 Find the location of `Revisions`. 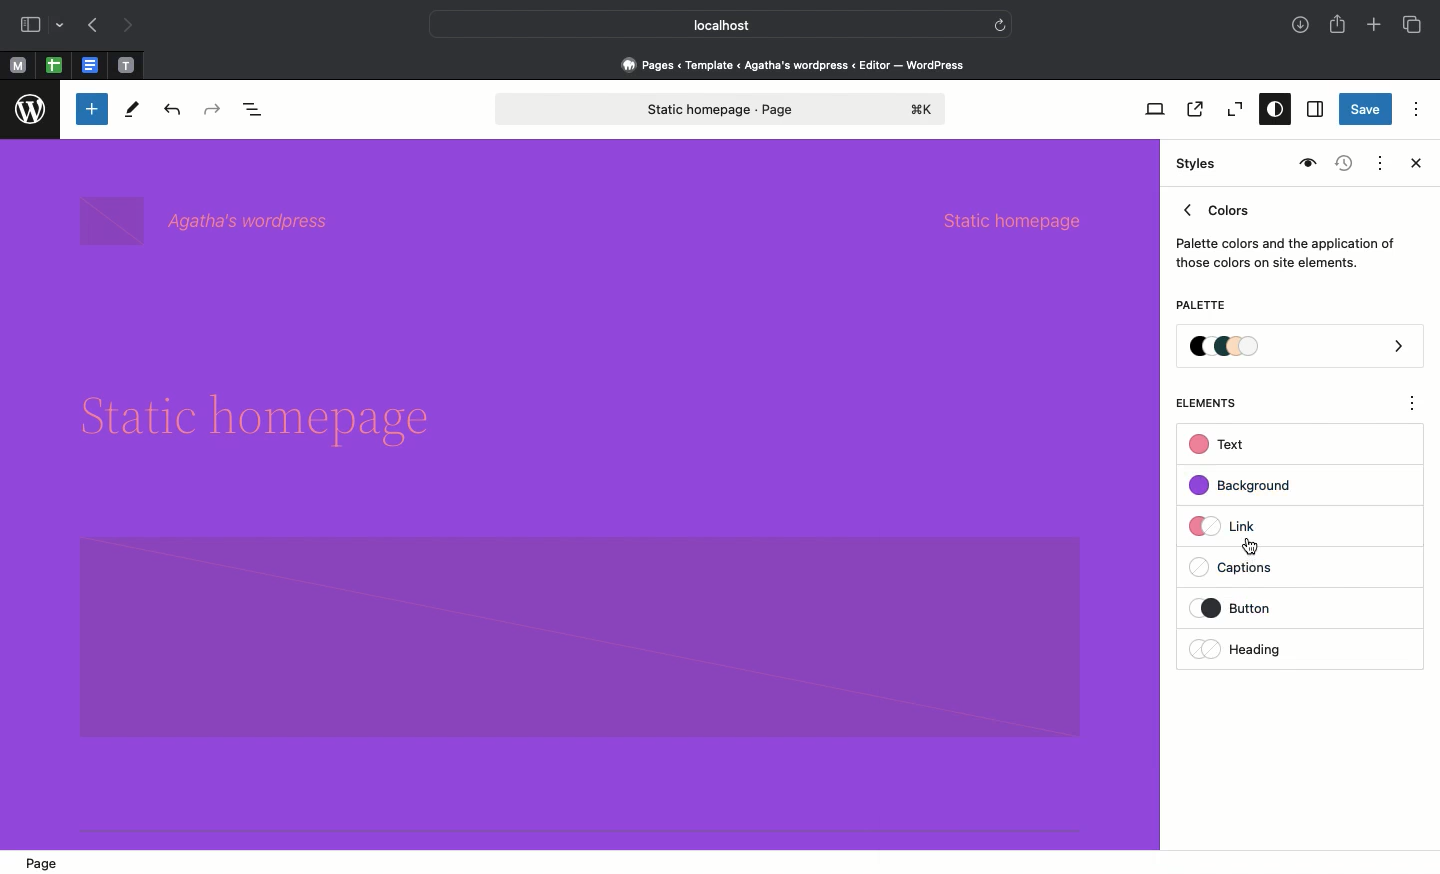

Revisions is located at coordinates (1341, 165).